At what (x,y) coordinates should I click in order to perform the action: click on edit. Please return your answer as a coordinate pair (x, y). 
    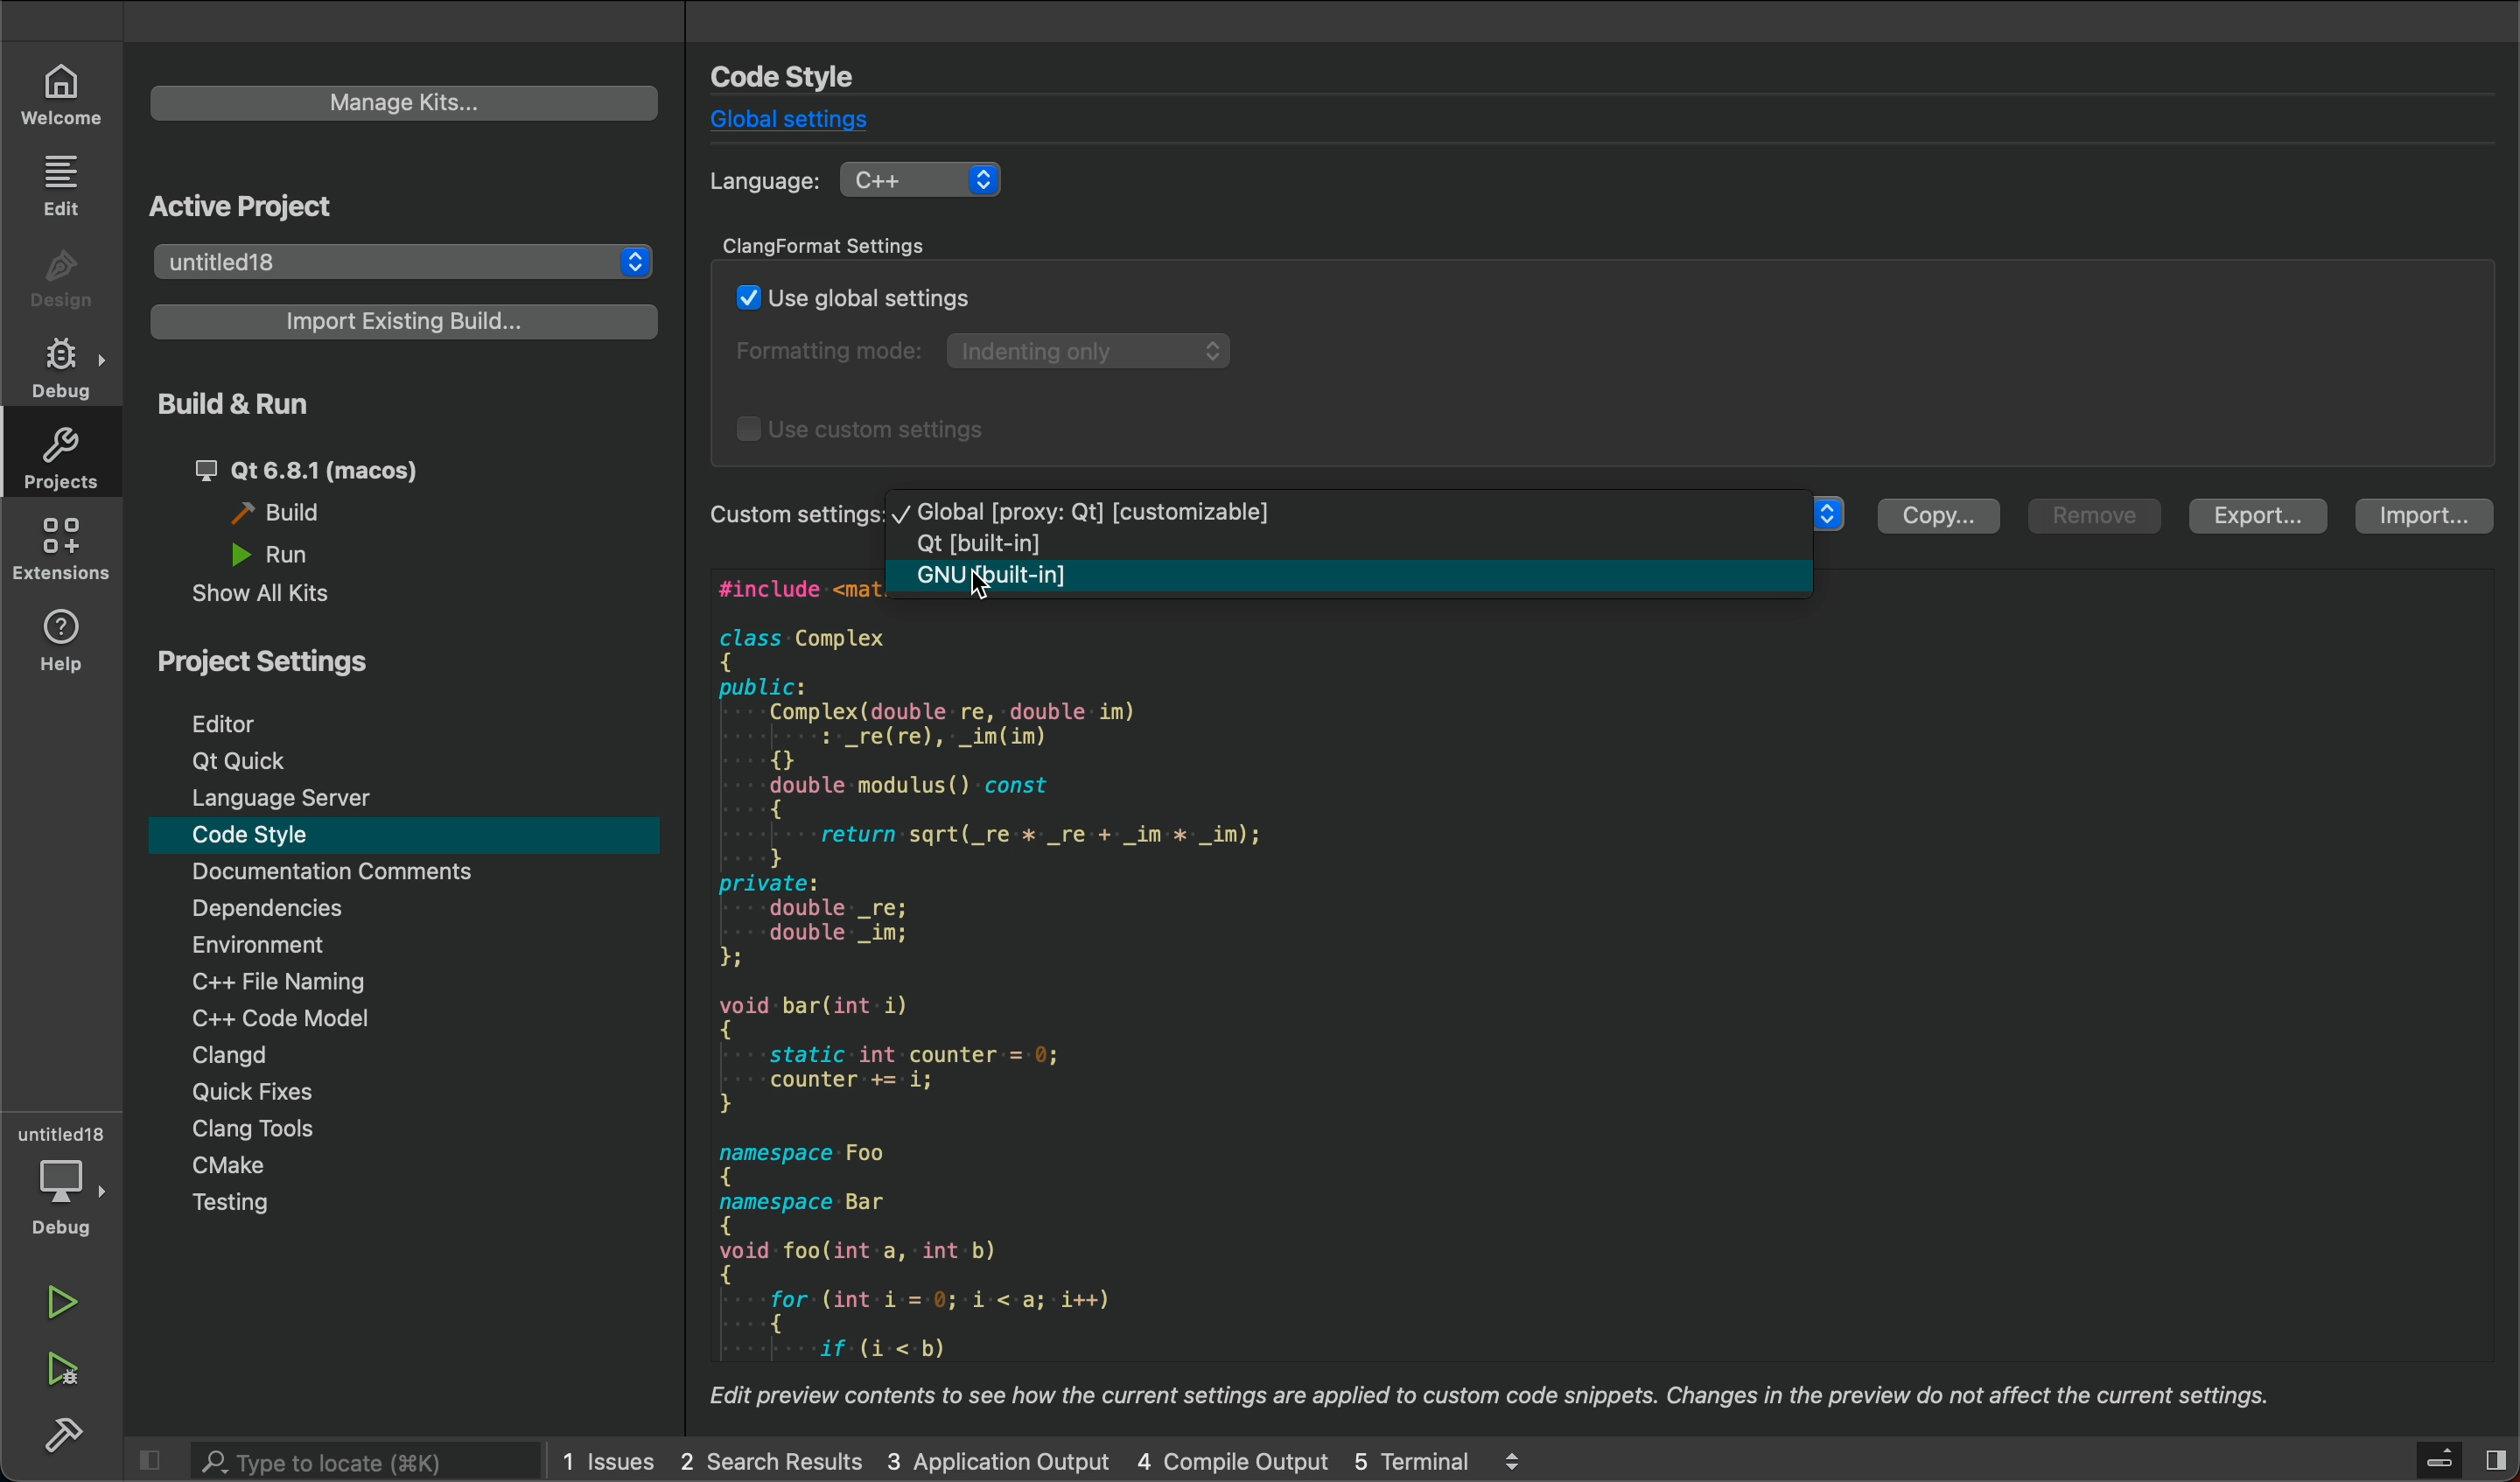
    Looking at the image, I should click on (62, 187).